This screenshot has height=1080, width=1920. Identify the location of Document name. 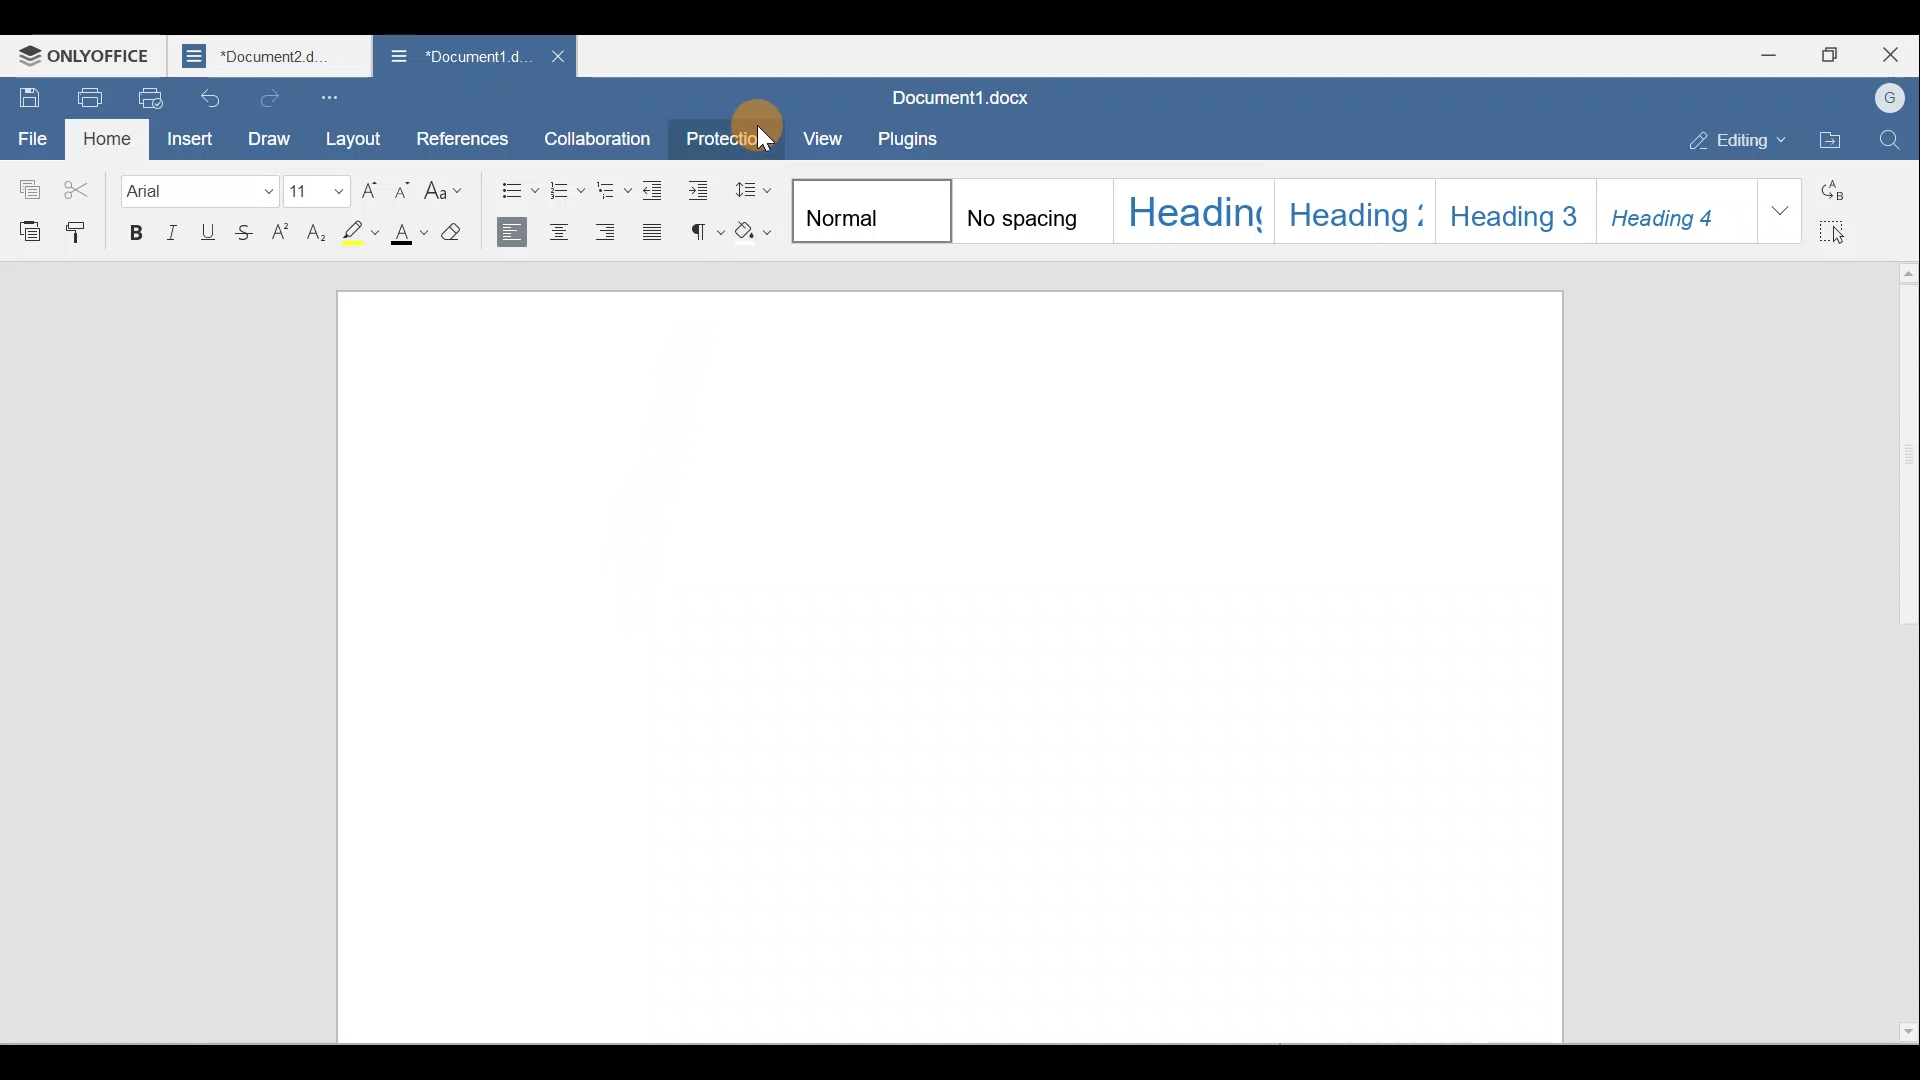
(457, 54).